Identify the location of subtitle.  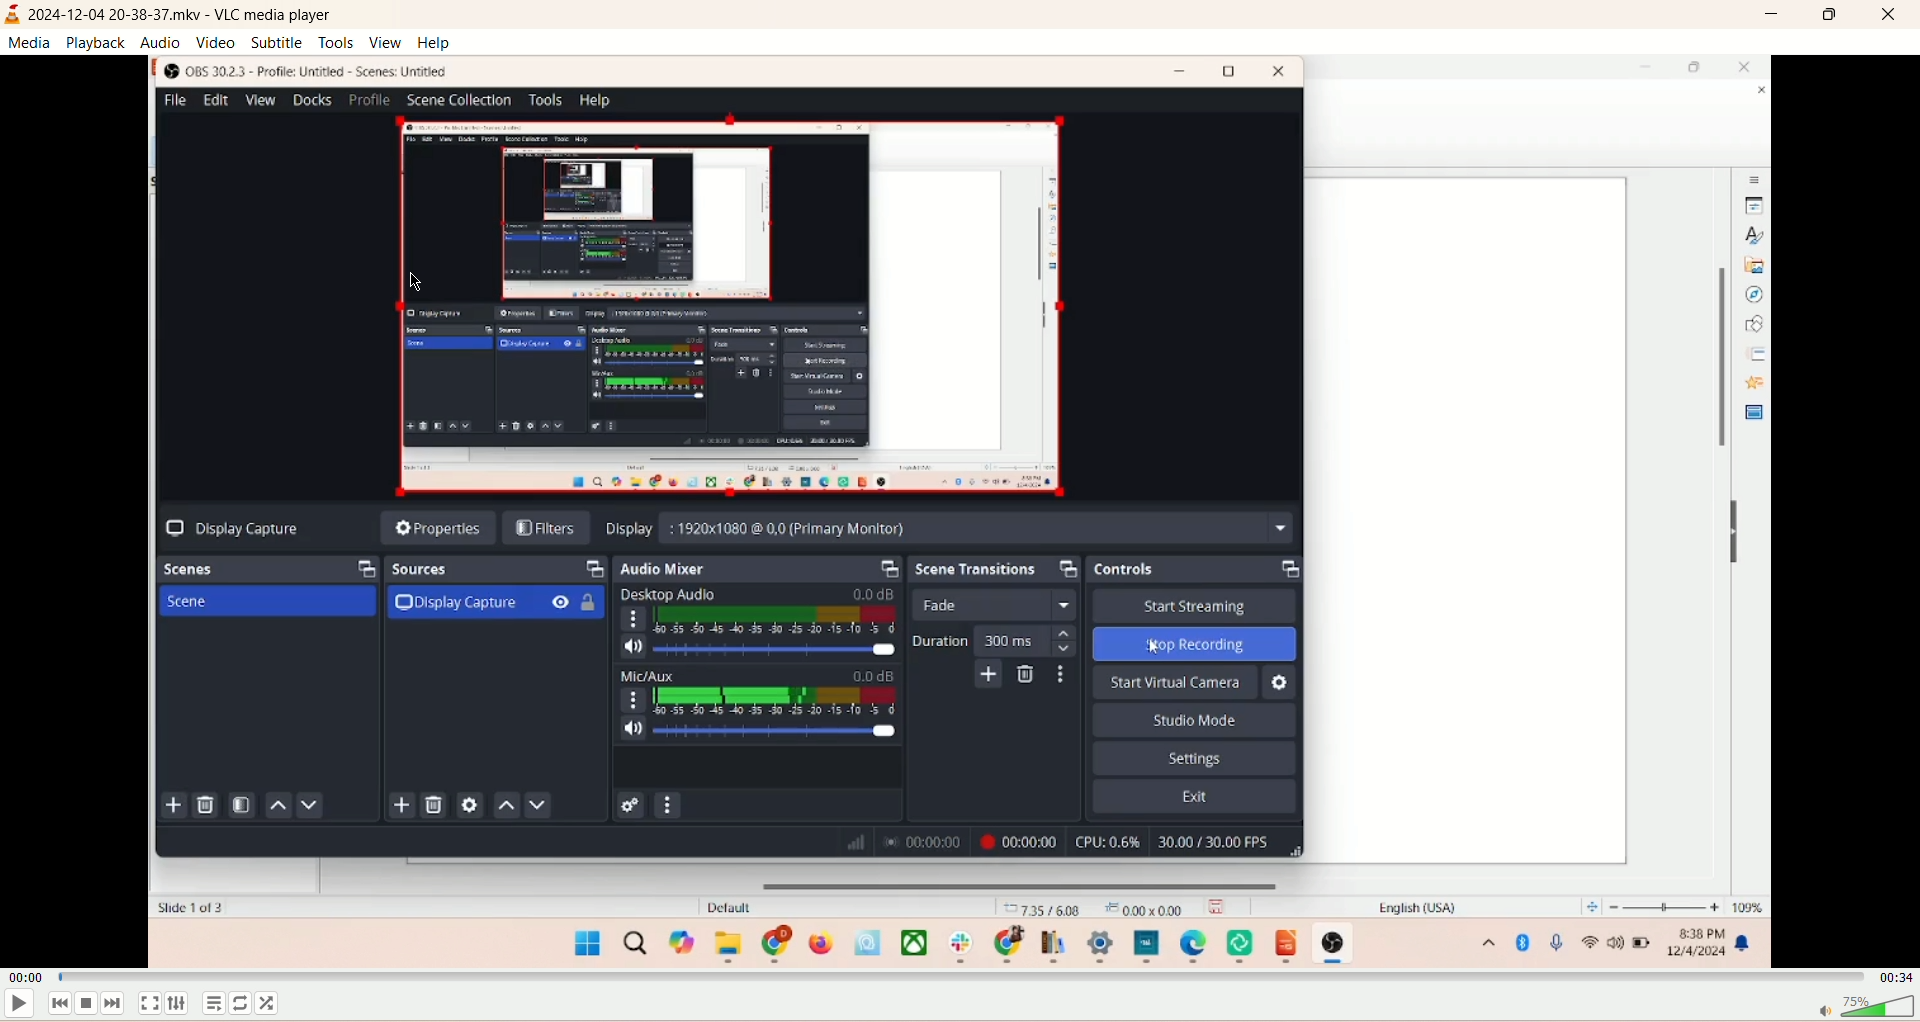
(278, 43).